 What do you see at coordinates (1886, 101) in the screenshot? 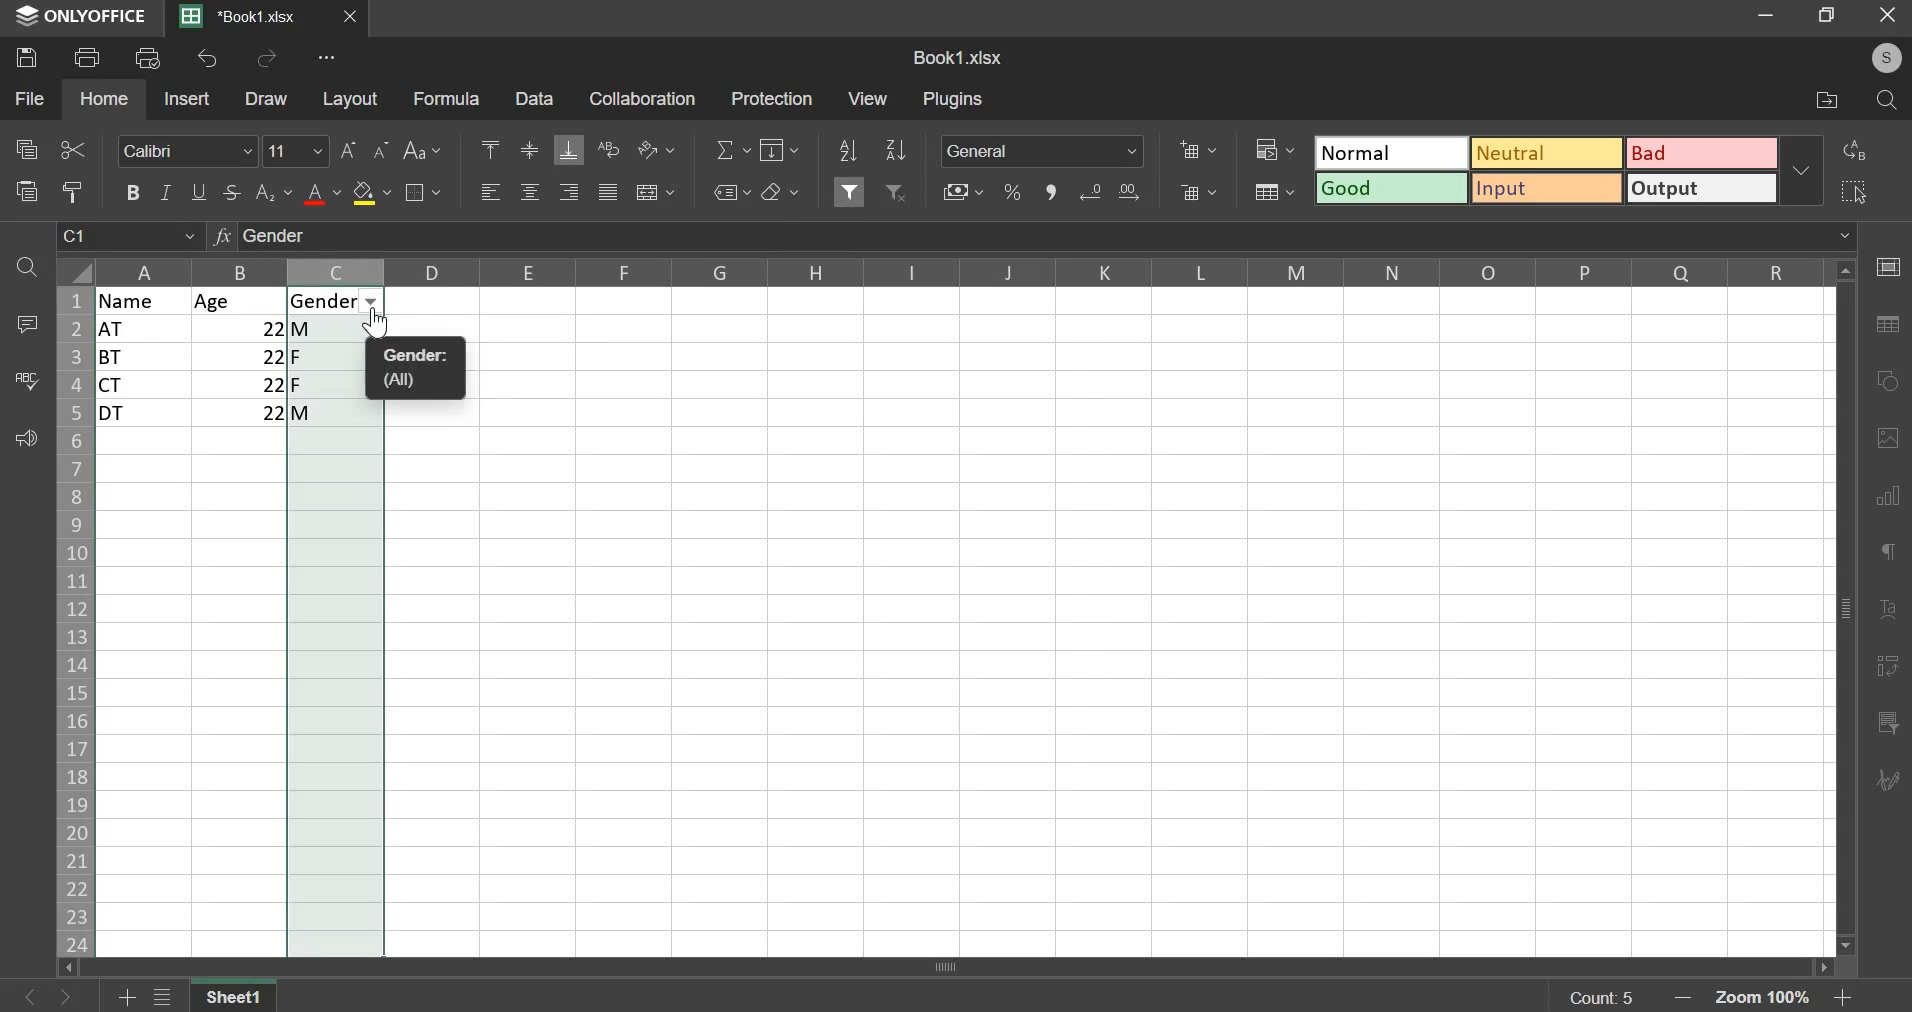
I see `find` at bounding box center [1886, 101].